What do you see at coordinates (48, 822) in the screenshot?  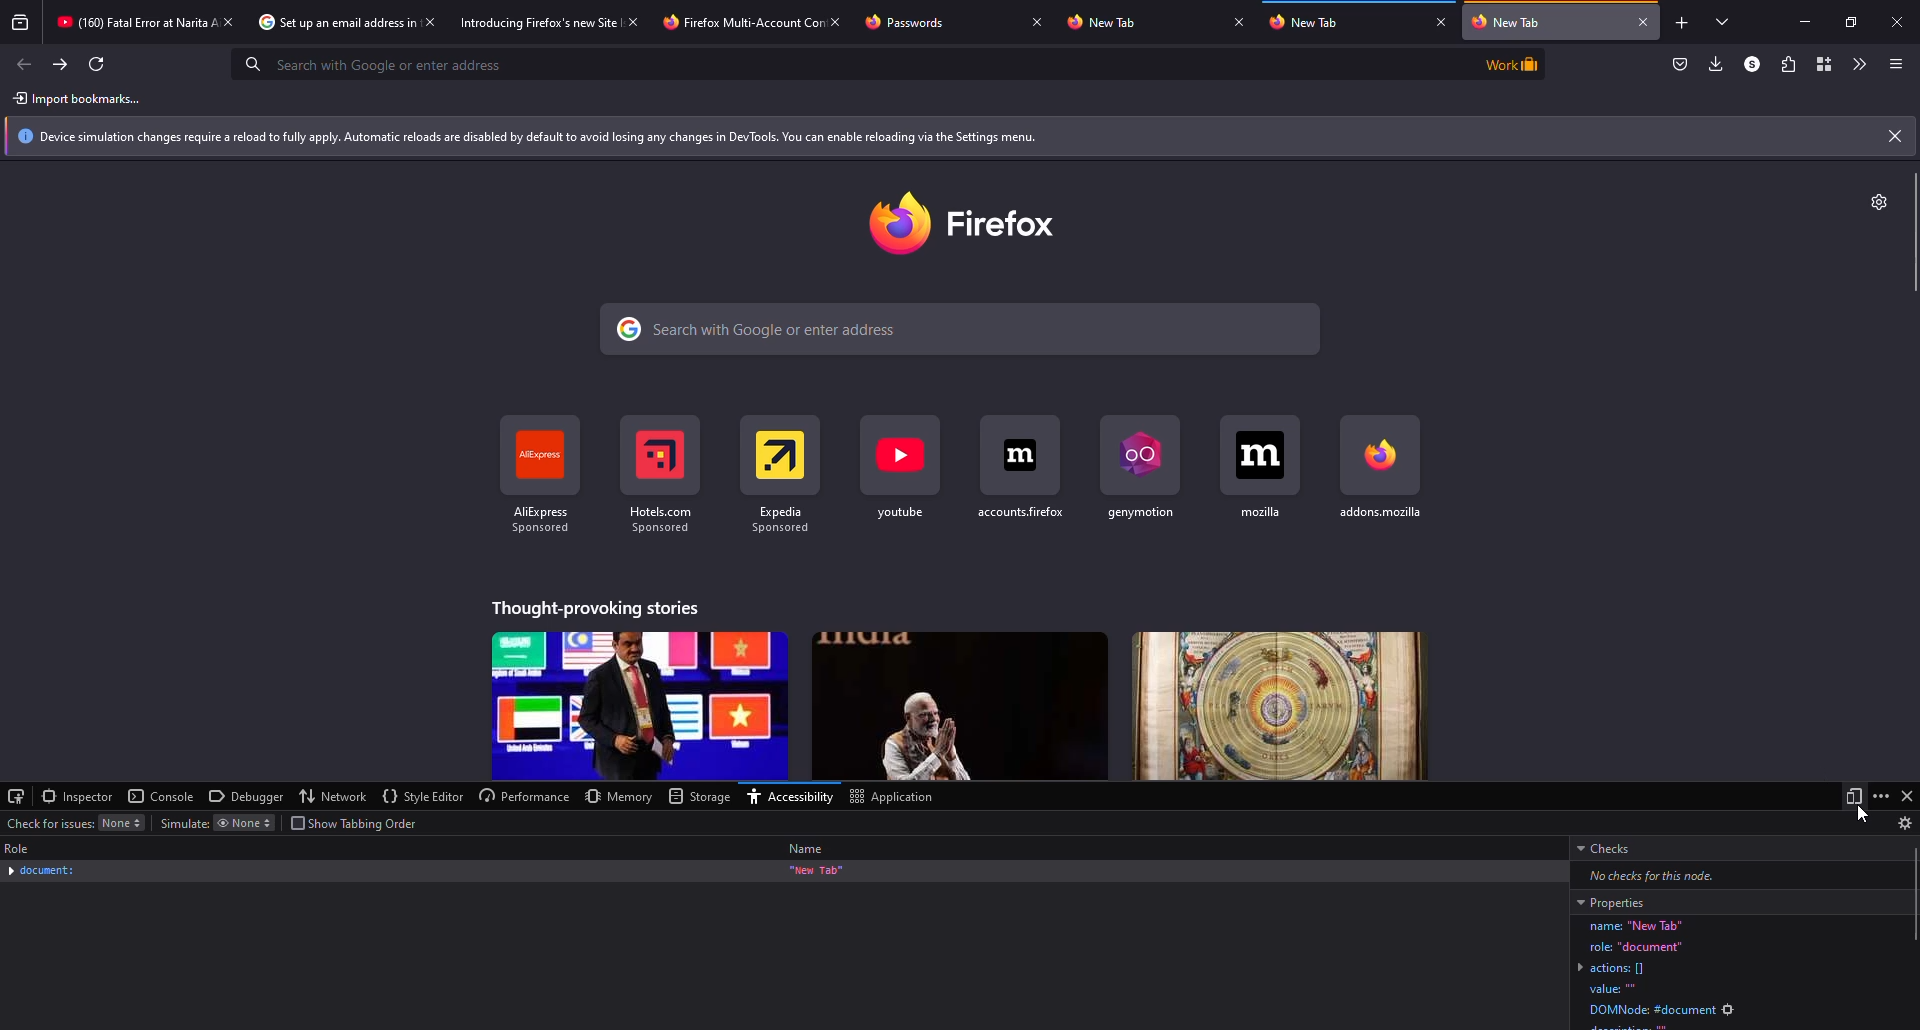 I see `check for issues` at bounding box center [48, 822].